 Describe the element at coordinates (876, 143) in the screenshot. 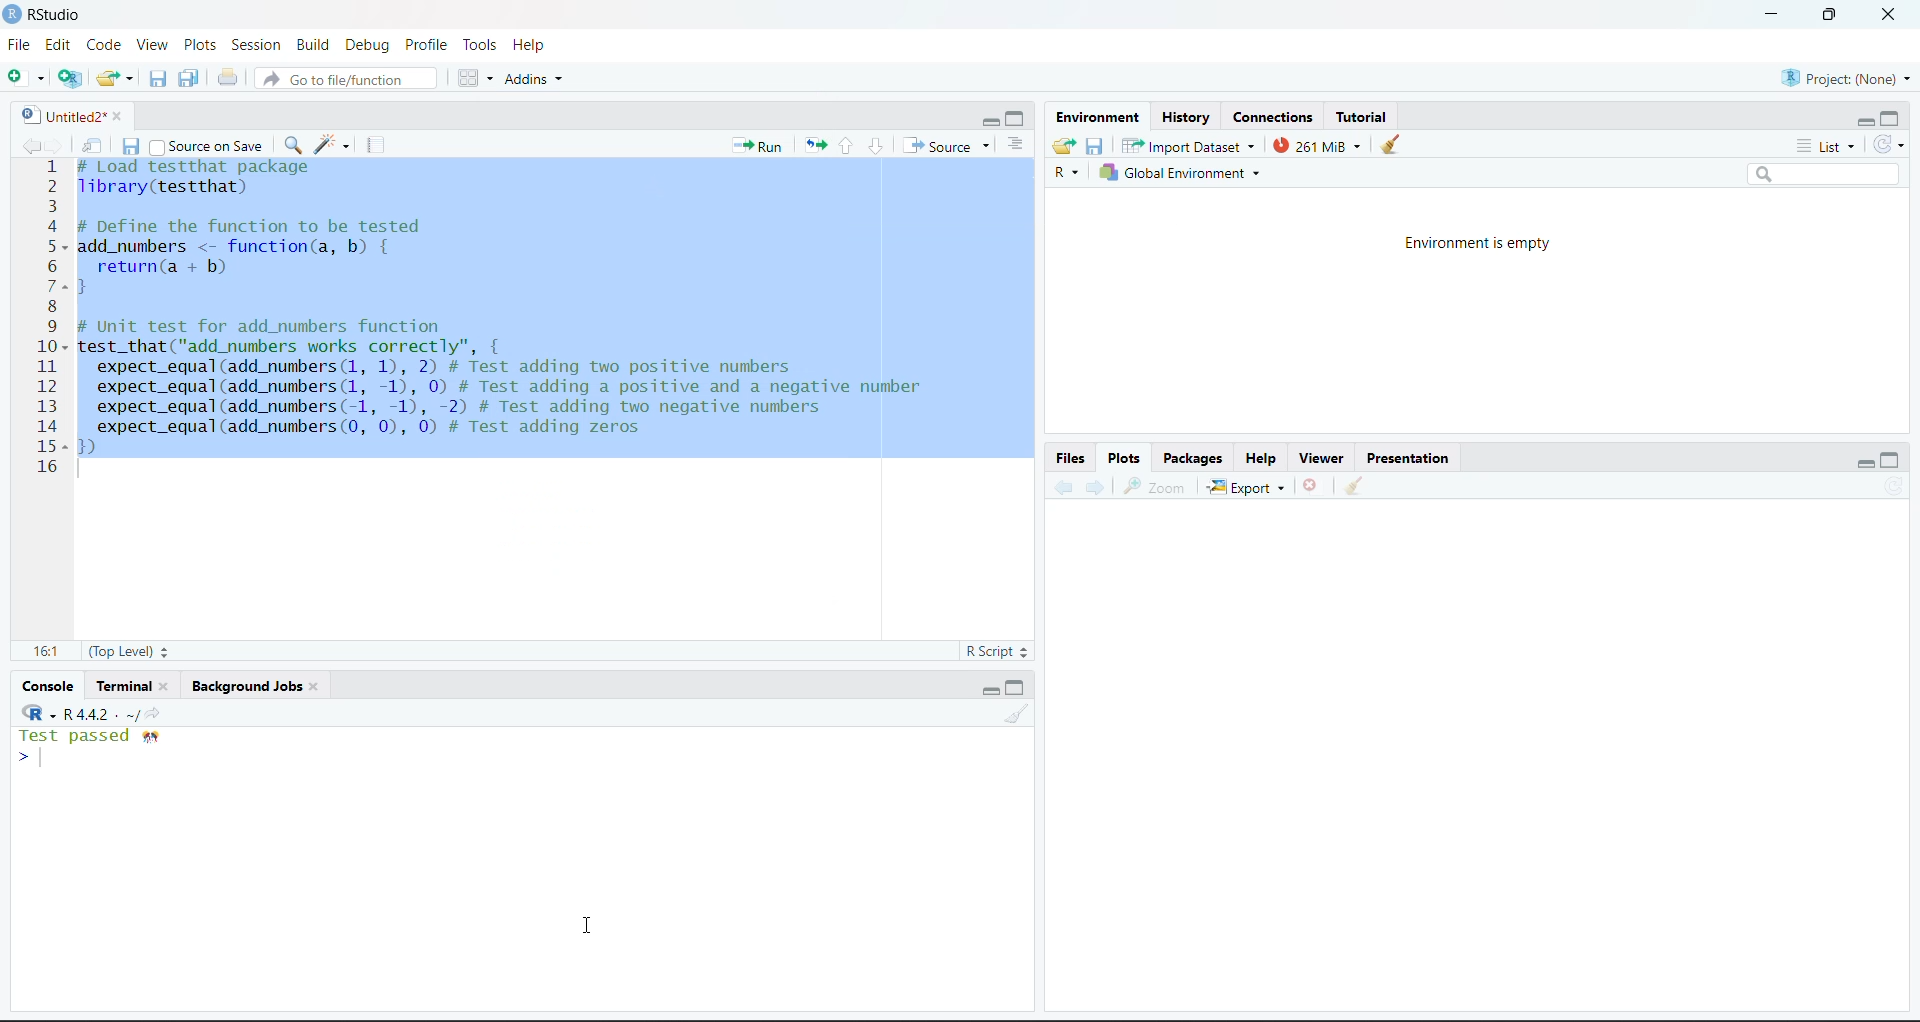

I see `go to next section` at that location.